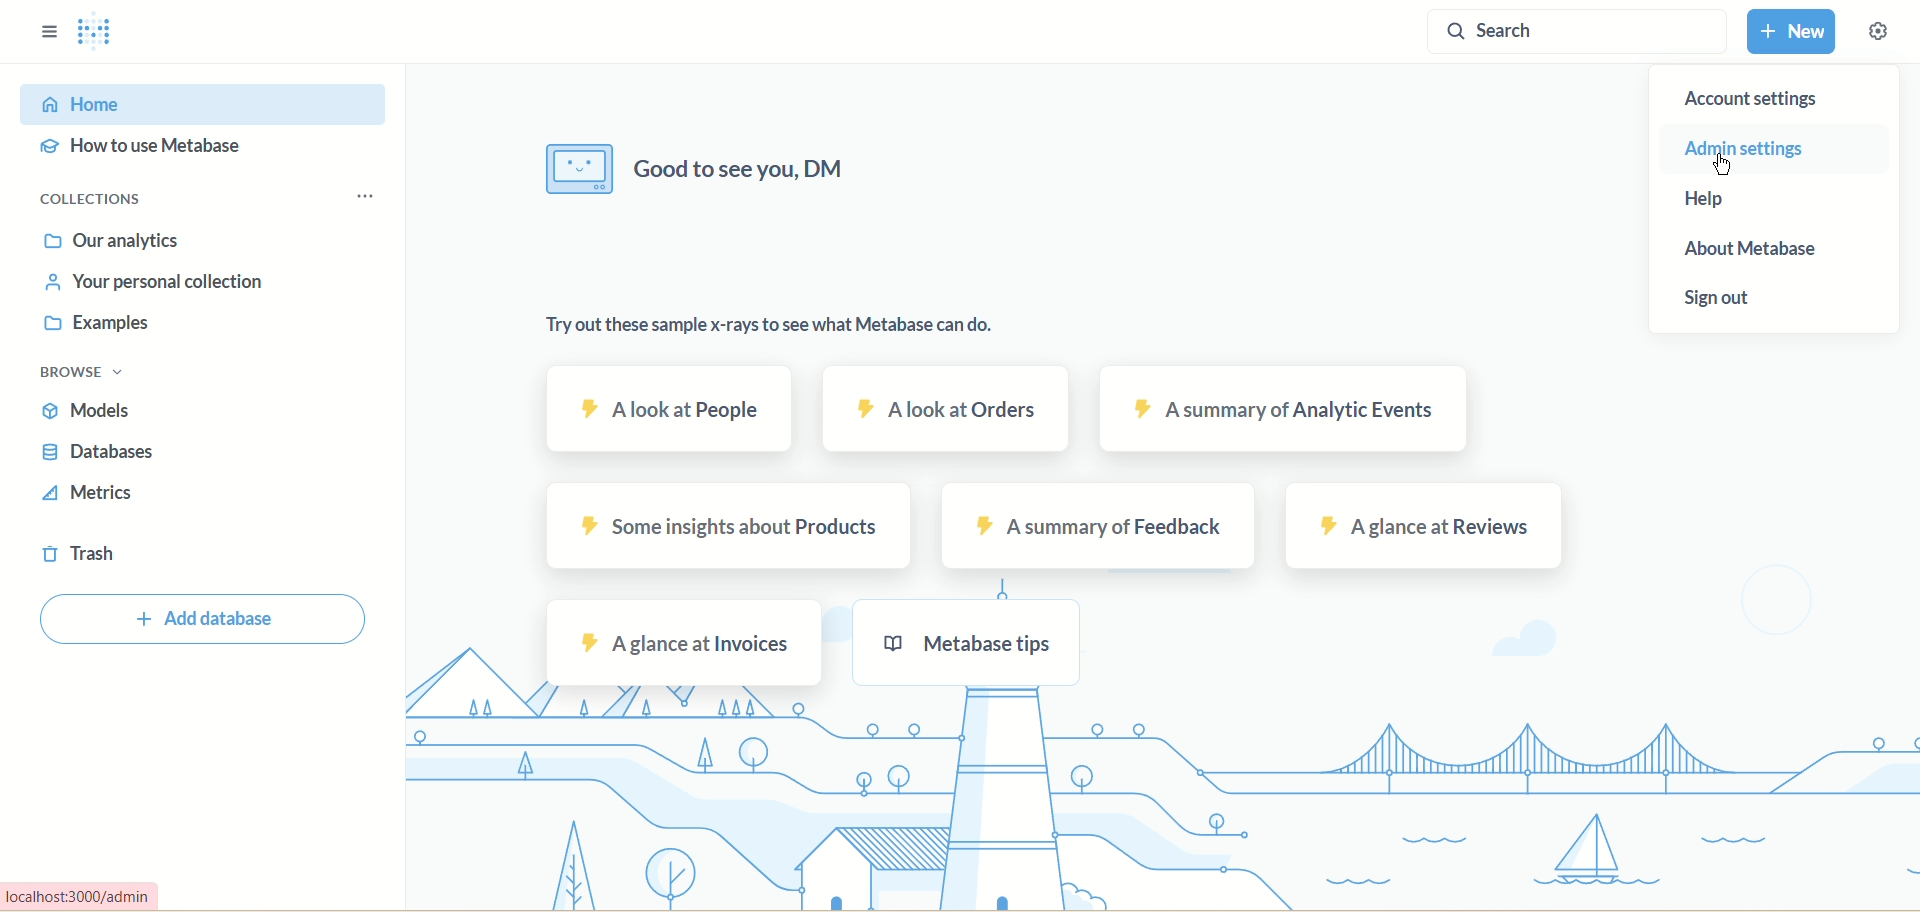 This screenshot has height=912, width=1920. Describe the element at coordinates (1700, 202) in the screenshot. I see `help` at that location.